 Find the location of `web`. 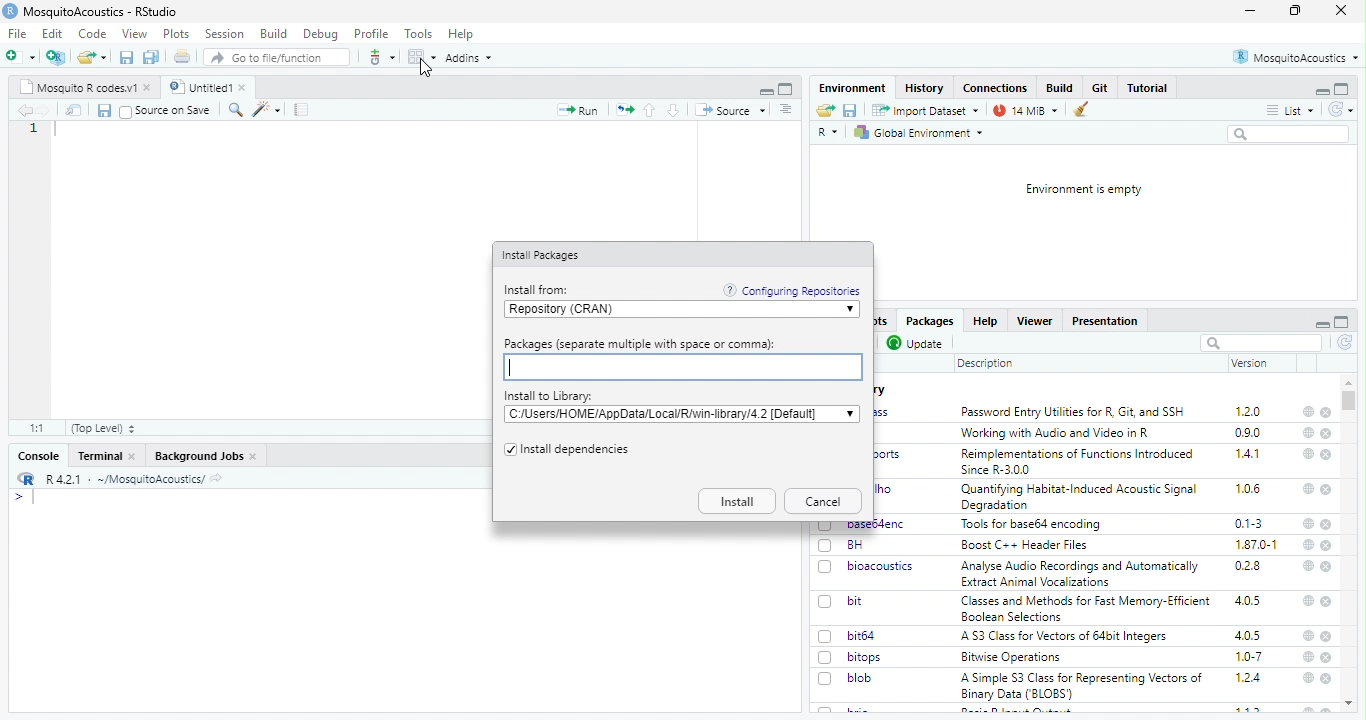

web is located at coordinates (1308, 453).